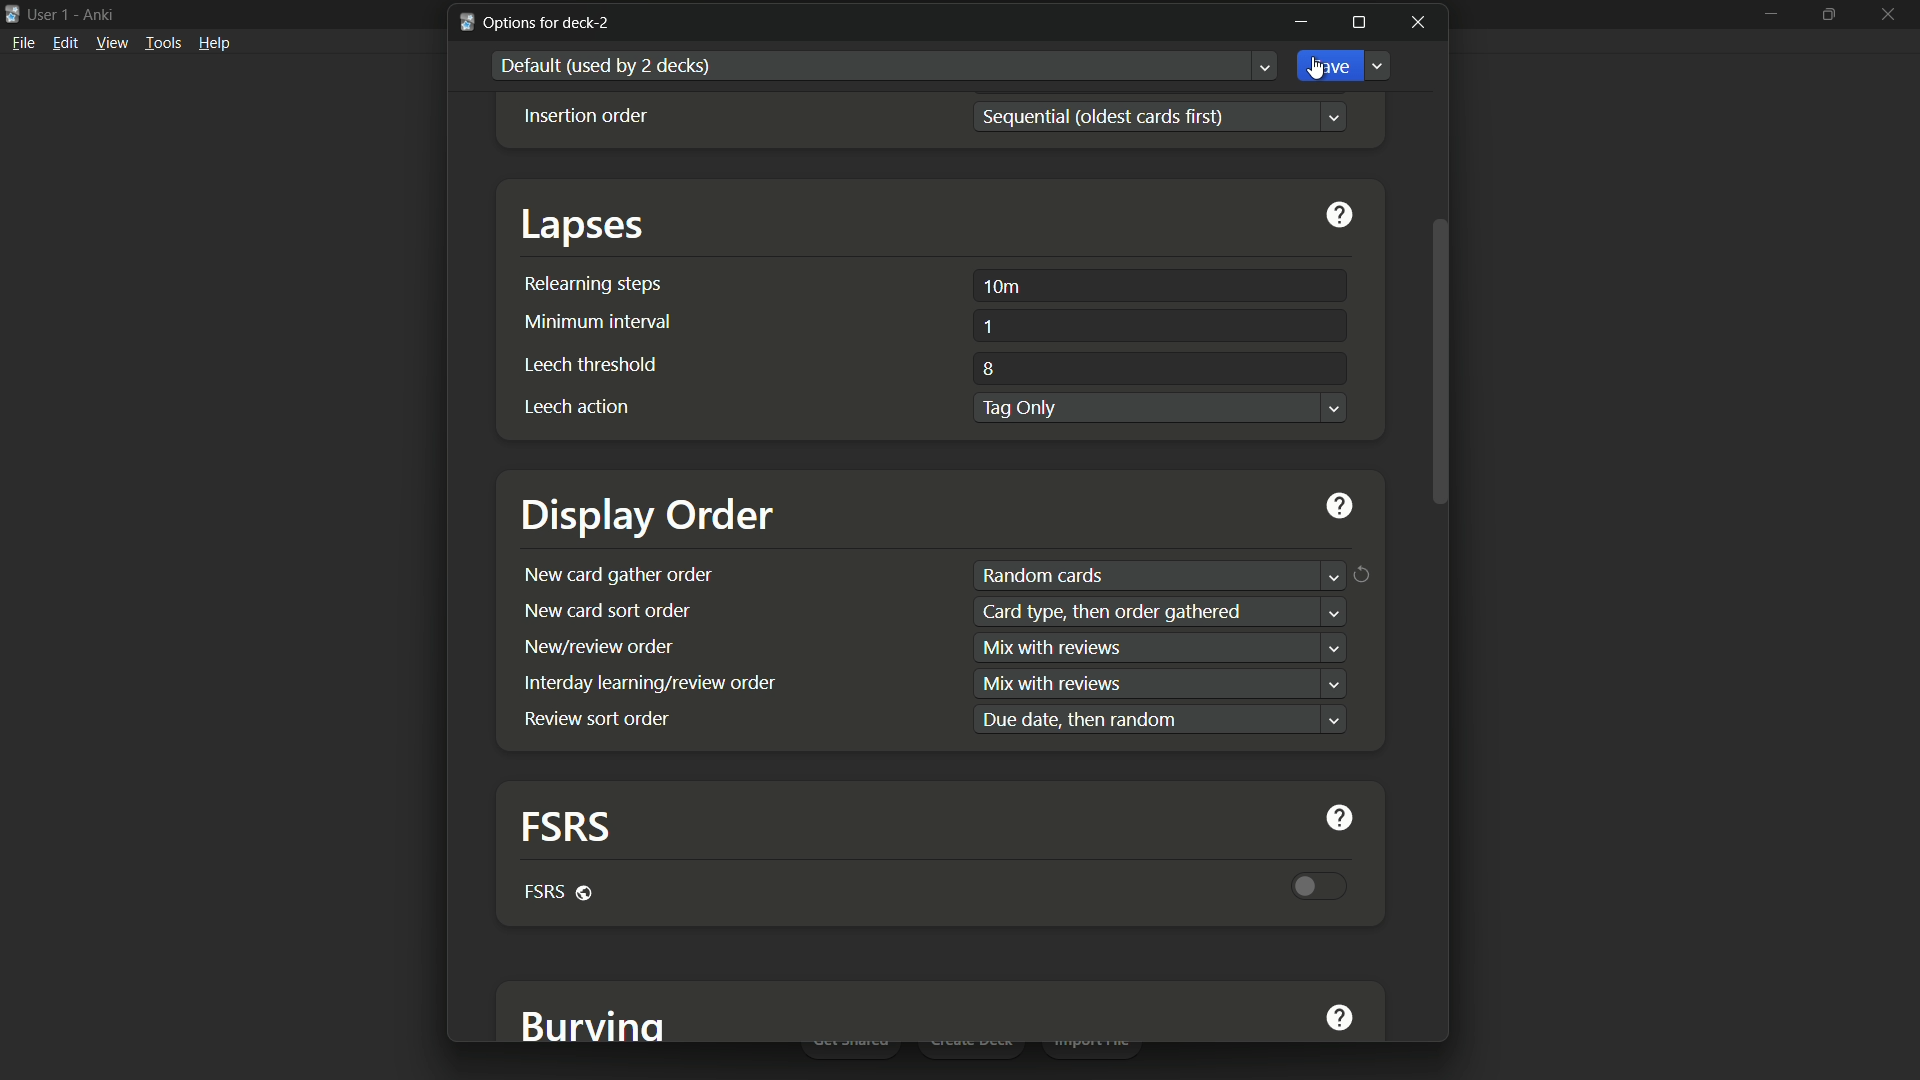 Image resolution: width=1920 pixels, height=1080 pixels. What do you see at coordinates (1341, 218) in the screenshot?
I see `get help` at bounding box center [1341, 218].